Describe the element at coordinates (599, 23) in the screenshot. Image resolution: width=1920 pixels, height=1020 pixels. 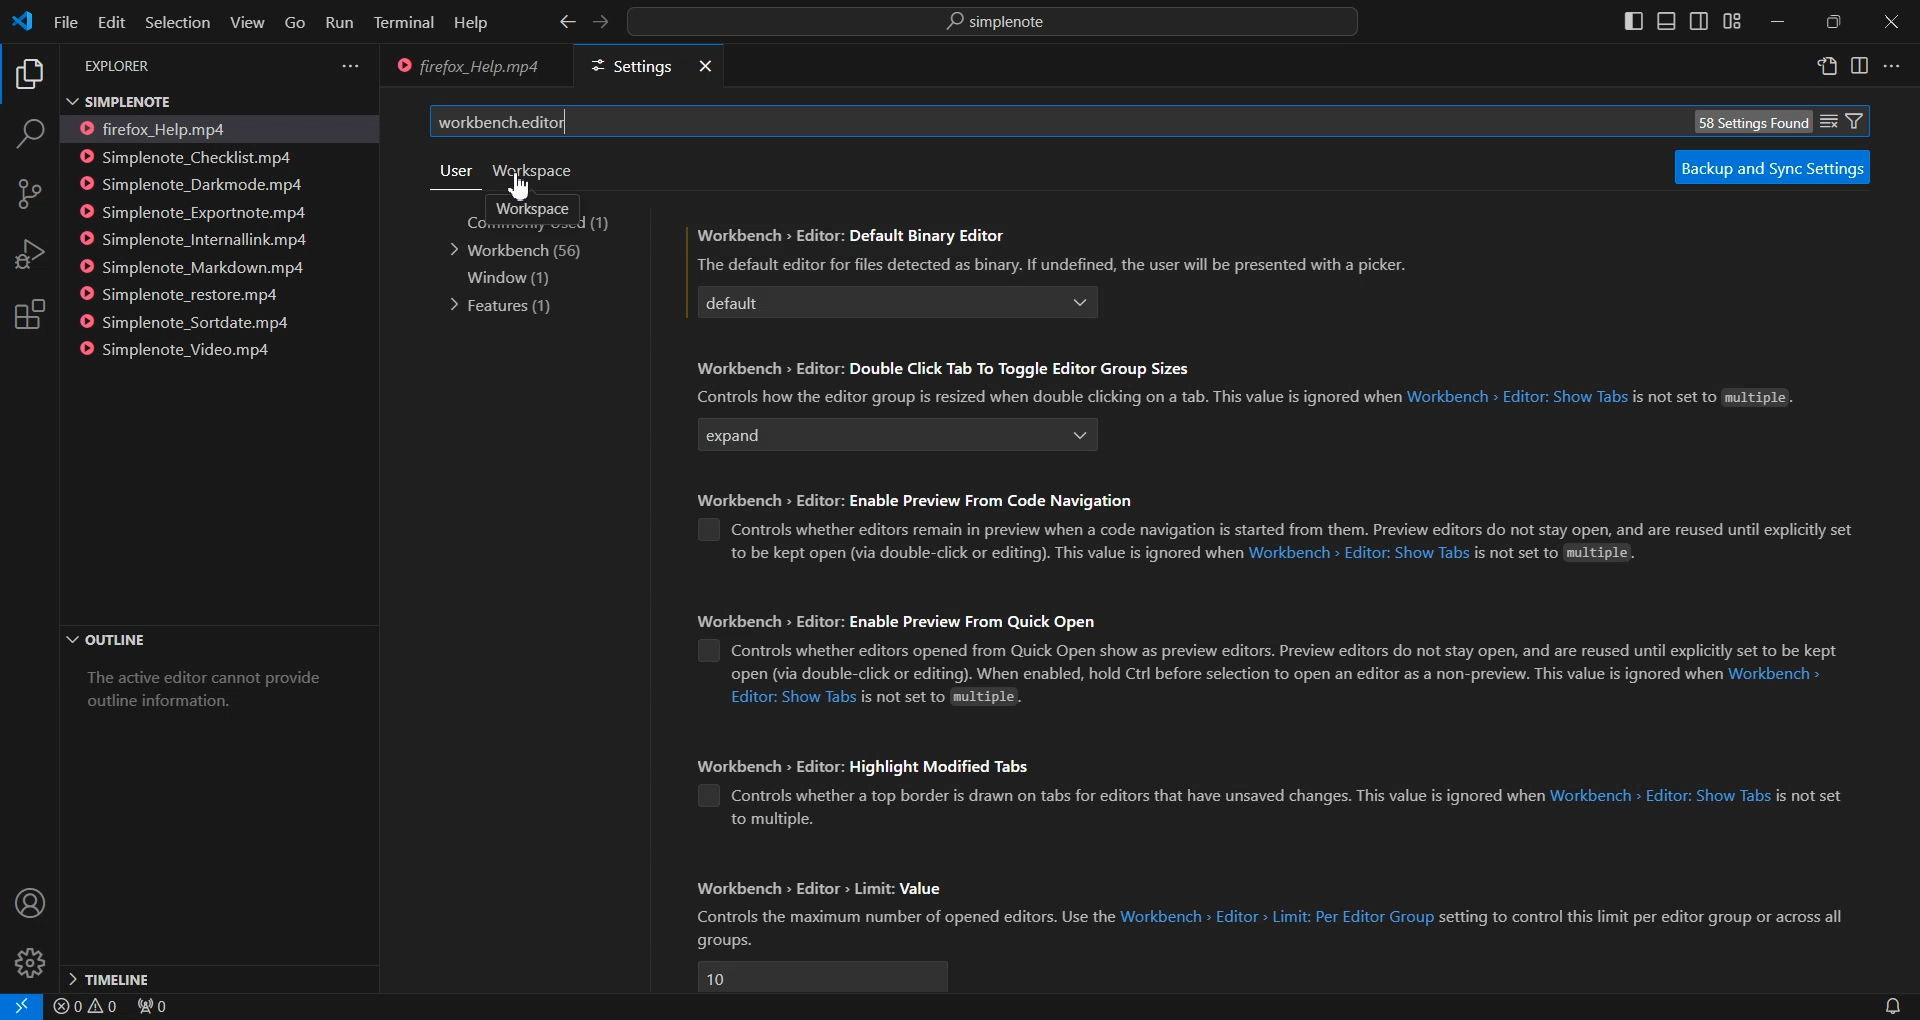
I see `Go forward` at that location.